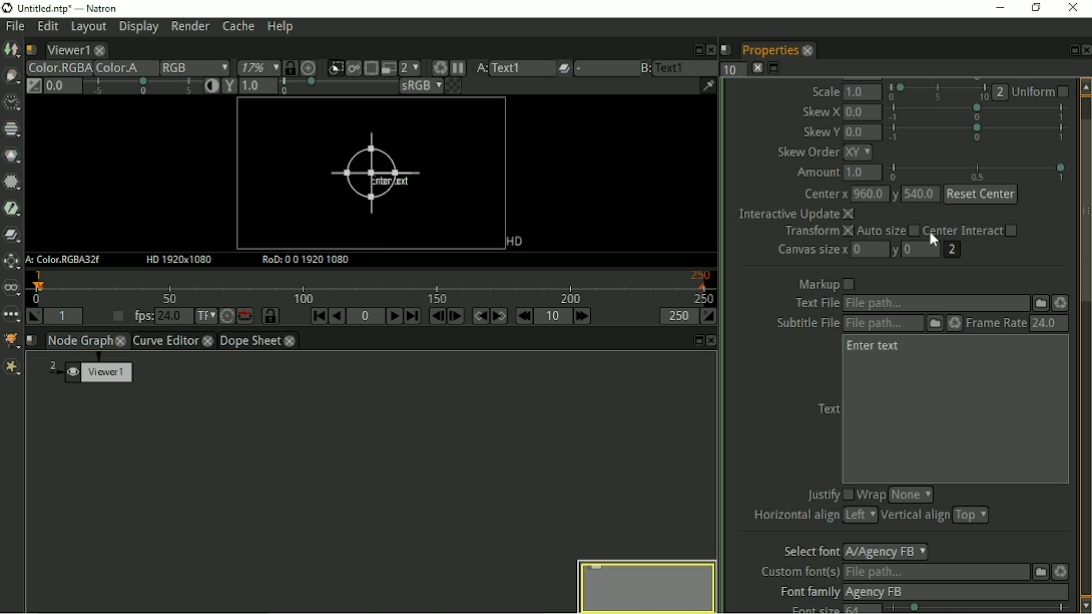 This screenshot has height=614, width=1092. What do you see at coordinates (479, 316) in the screenshot?
I see `Previous keyframe` at bounding box center [479, 316].